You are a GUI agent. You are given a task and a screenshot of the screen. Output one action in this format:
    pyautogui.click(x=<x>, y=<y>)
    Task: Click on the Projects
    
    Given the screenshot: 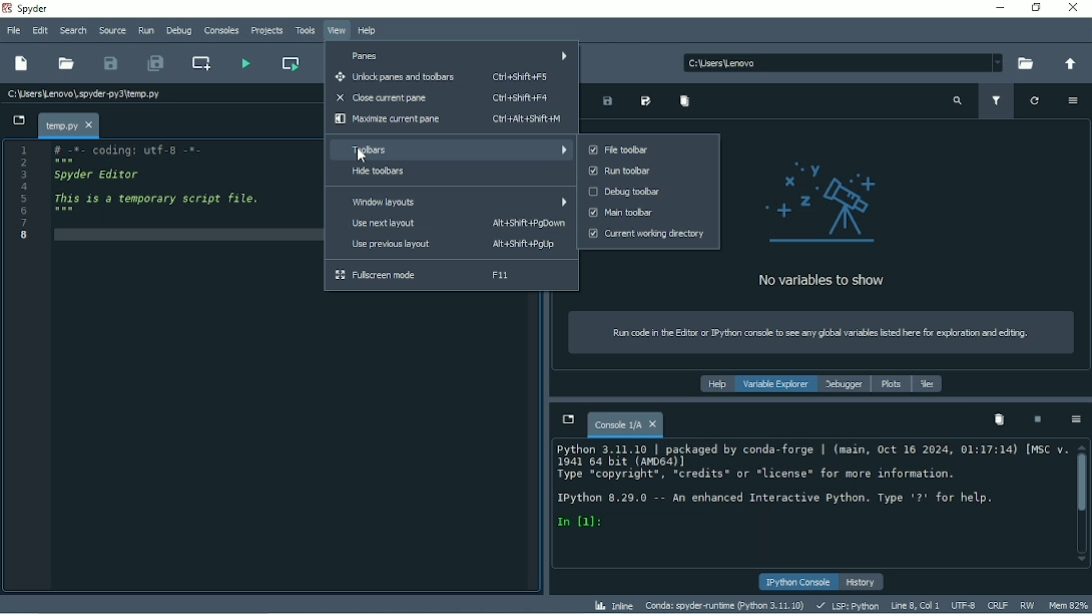 What is the action you would take?
    pyautogui.click(x=265, y=32)
    